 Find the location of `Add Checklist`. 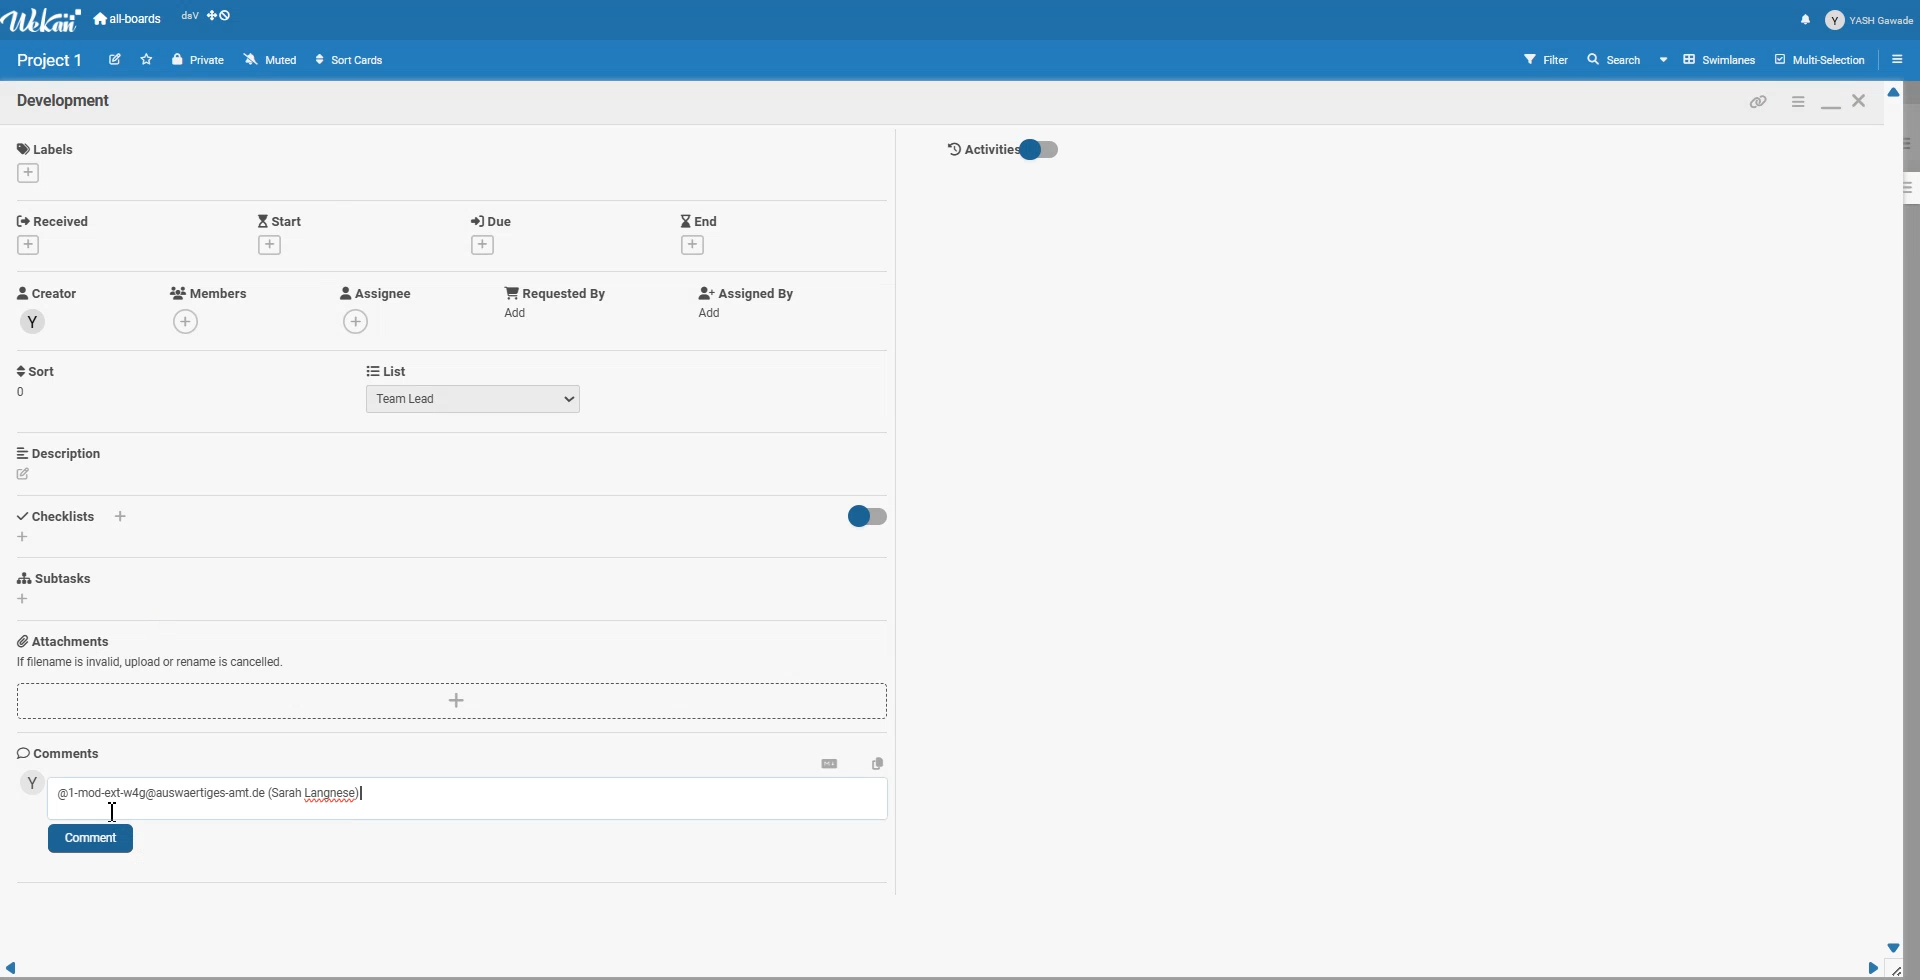

Add Checklist is located at coordinates (60, 514).